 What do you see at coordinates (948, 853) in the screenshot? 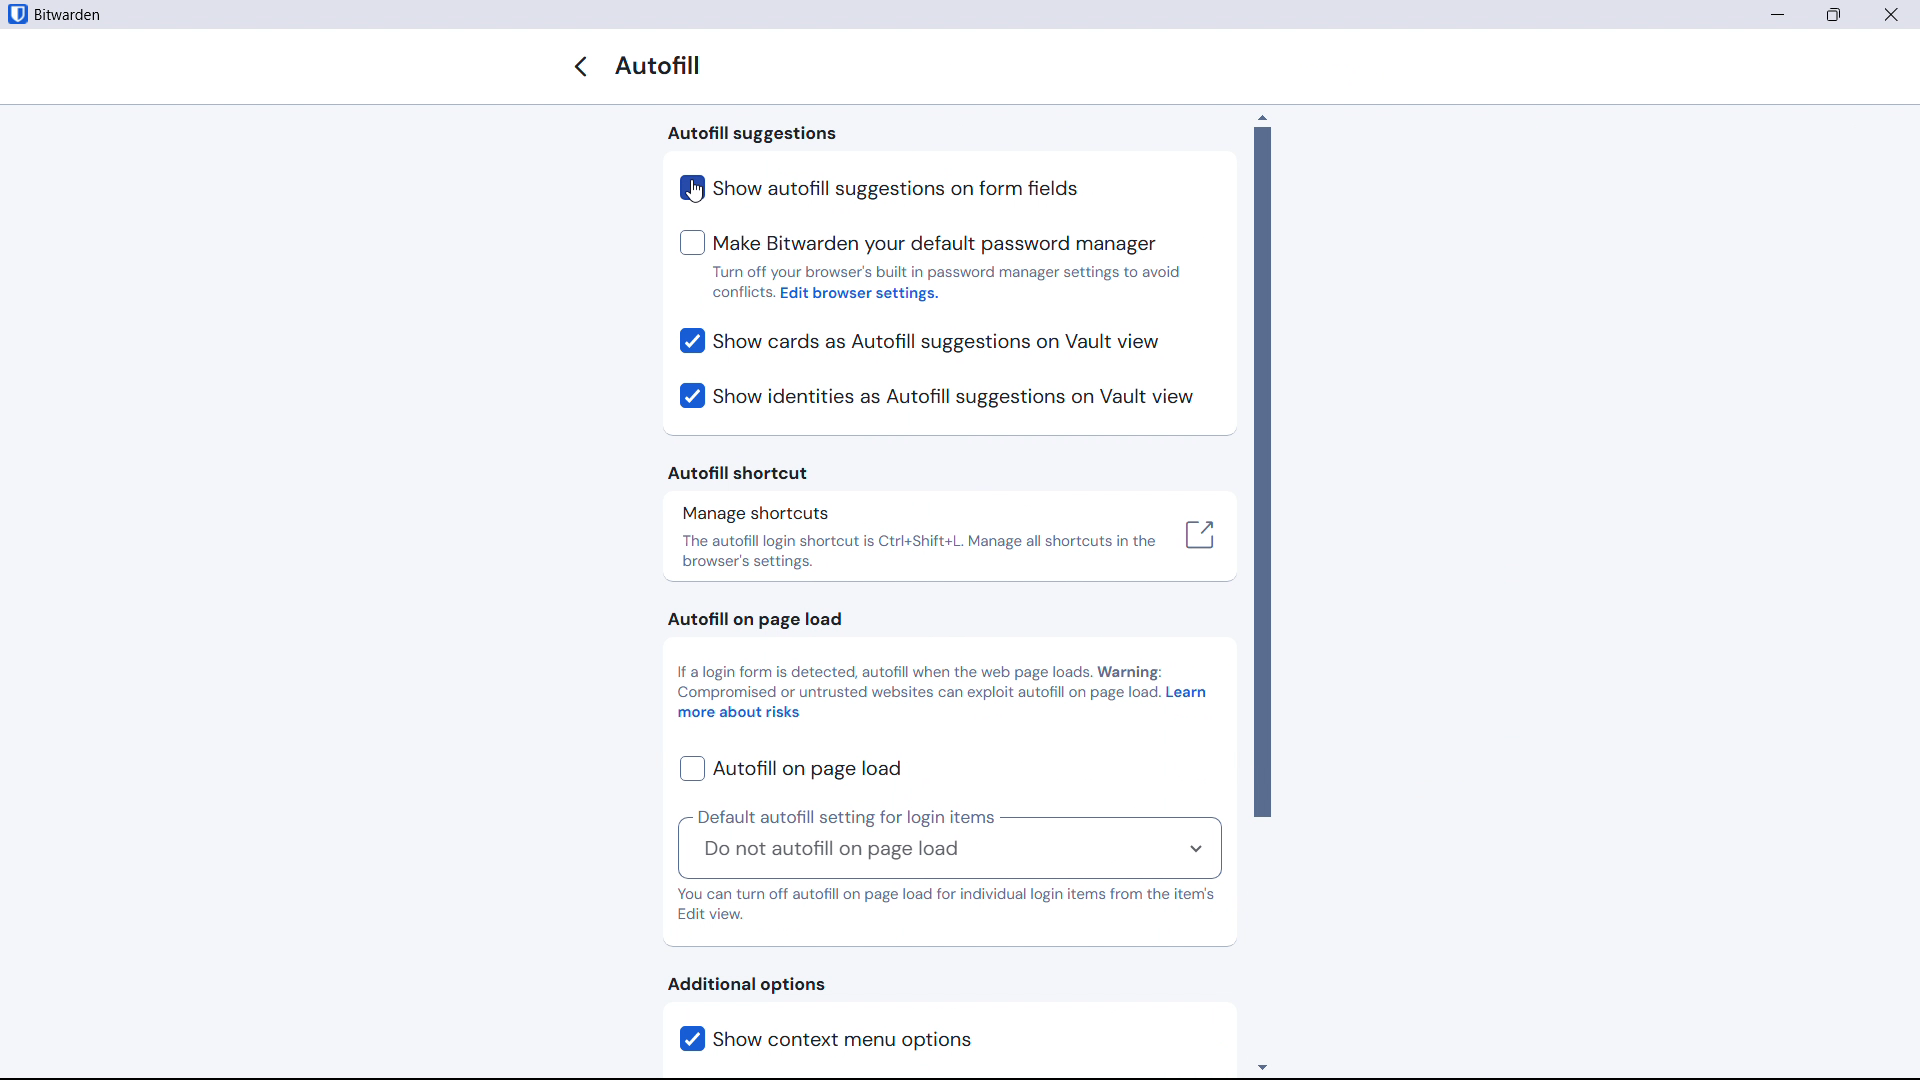
I see `Default autofield setting for login items ` at bounding box center [948, 853].